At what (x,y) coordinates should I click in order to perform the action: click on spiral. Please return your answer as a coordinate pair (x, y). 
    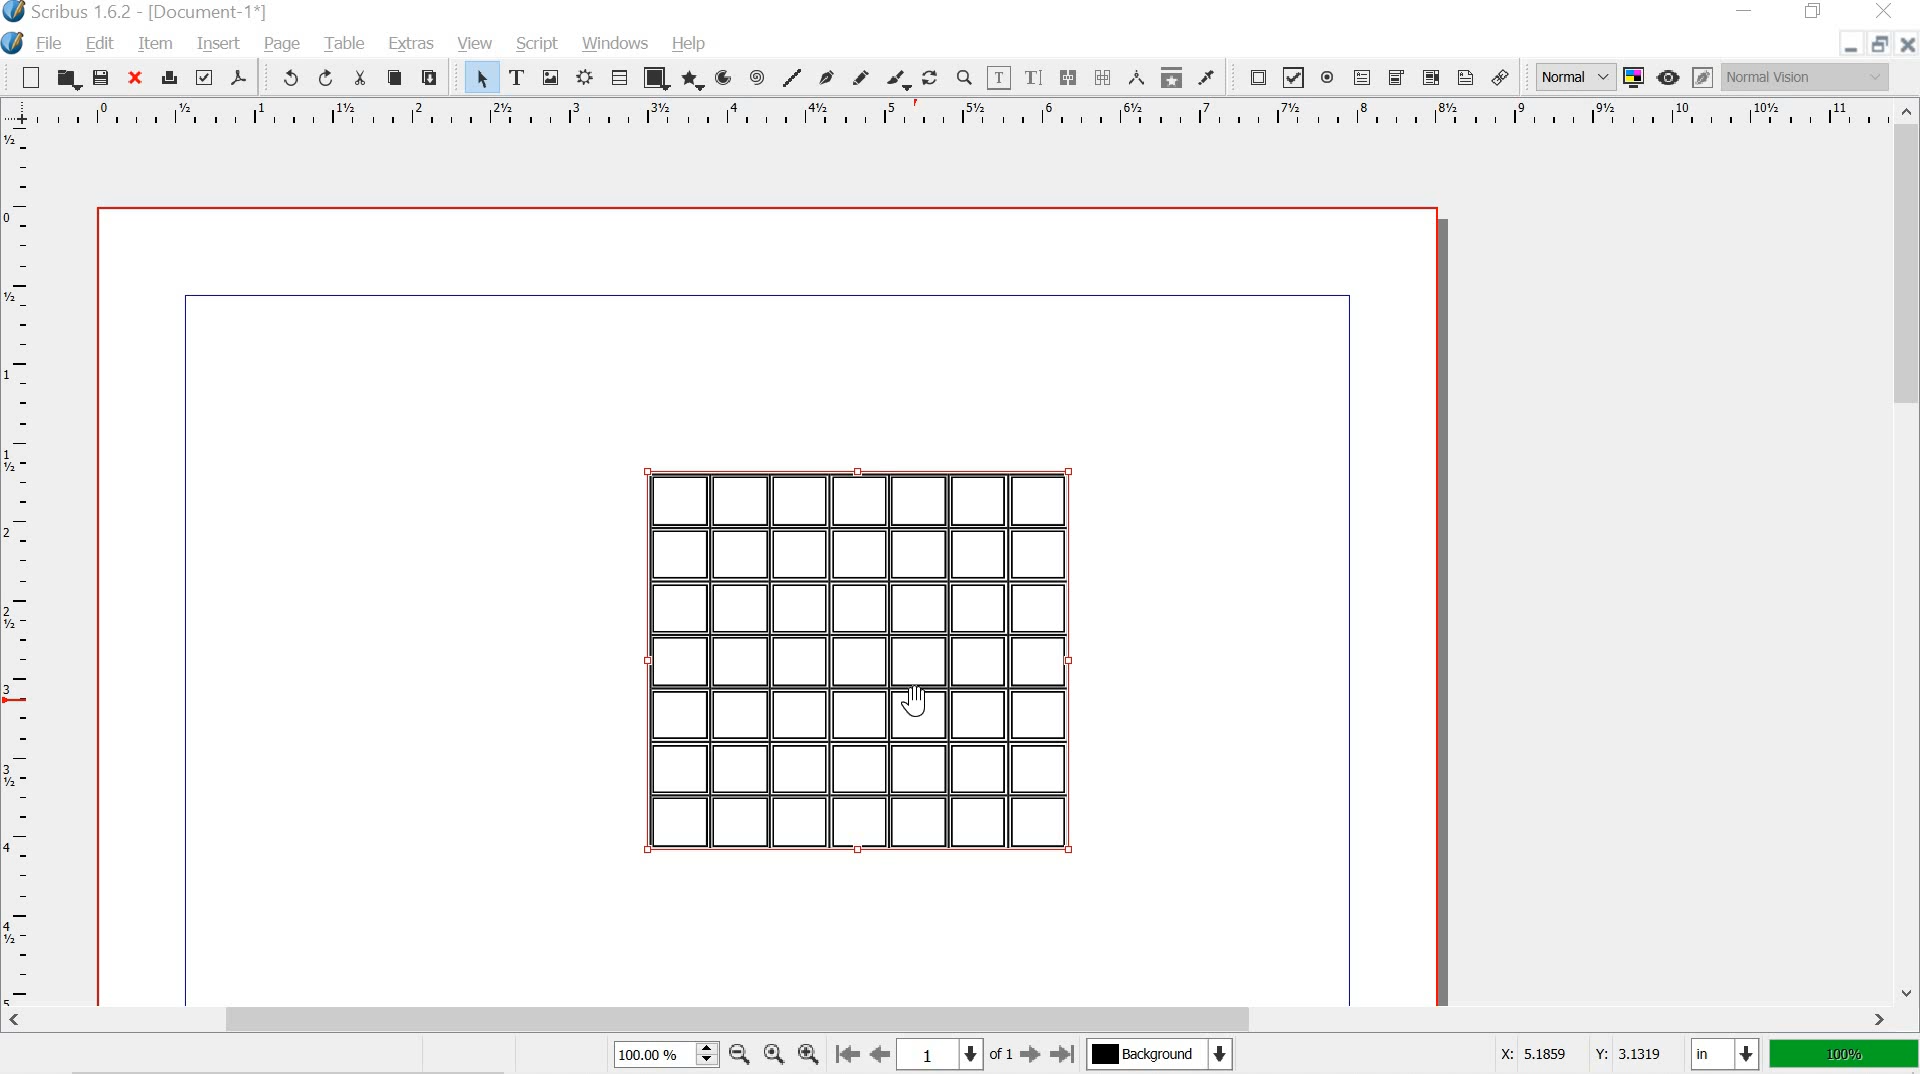
    Looking at the image, I should click on (755, 77).